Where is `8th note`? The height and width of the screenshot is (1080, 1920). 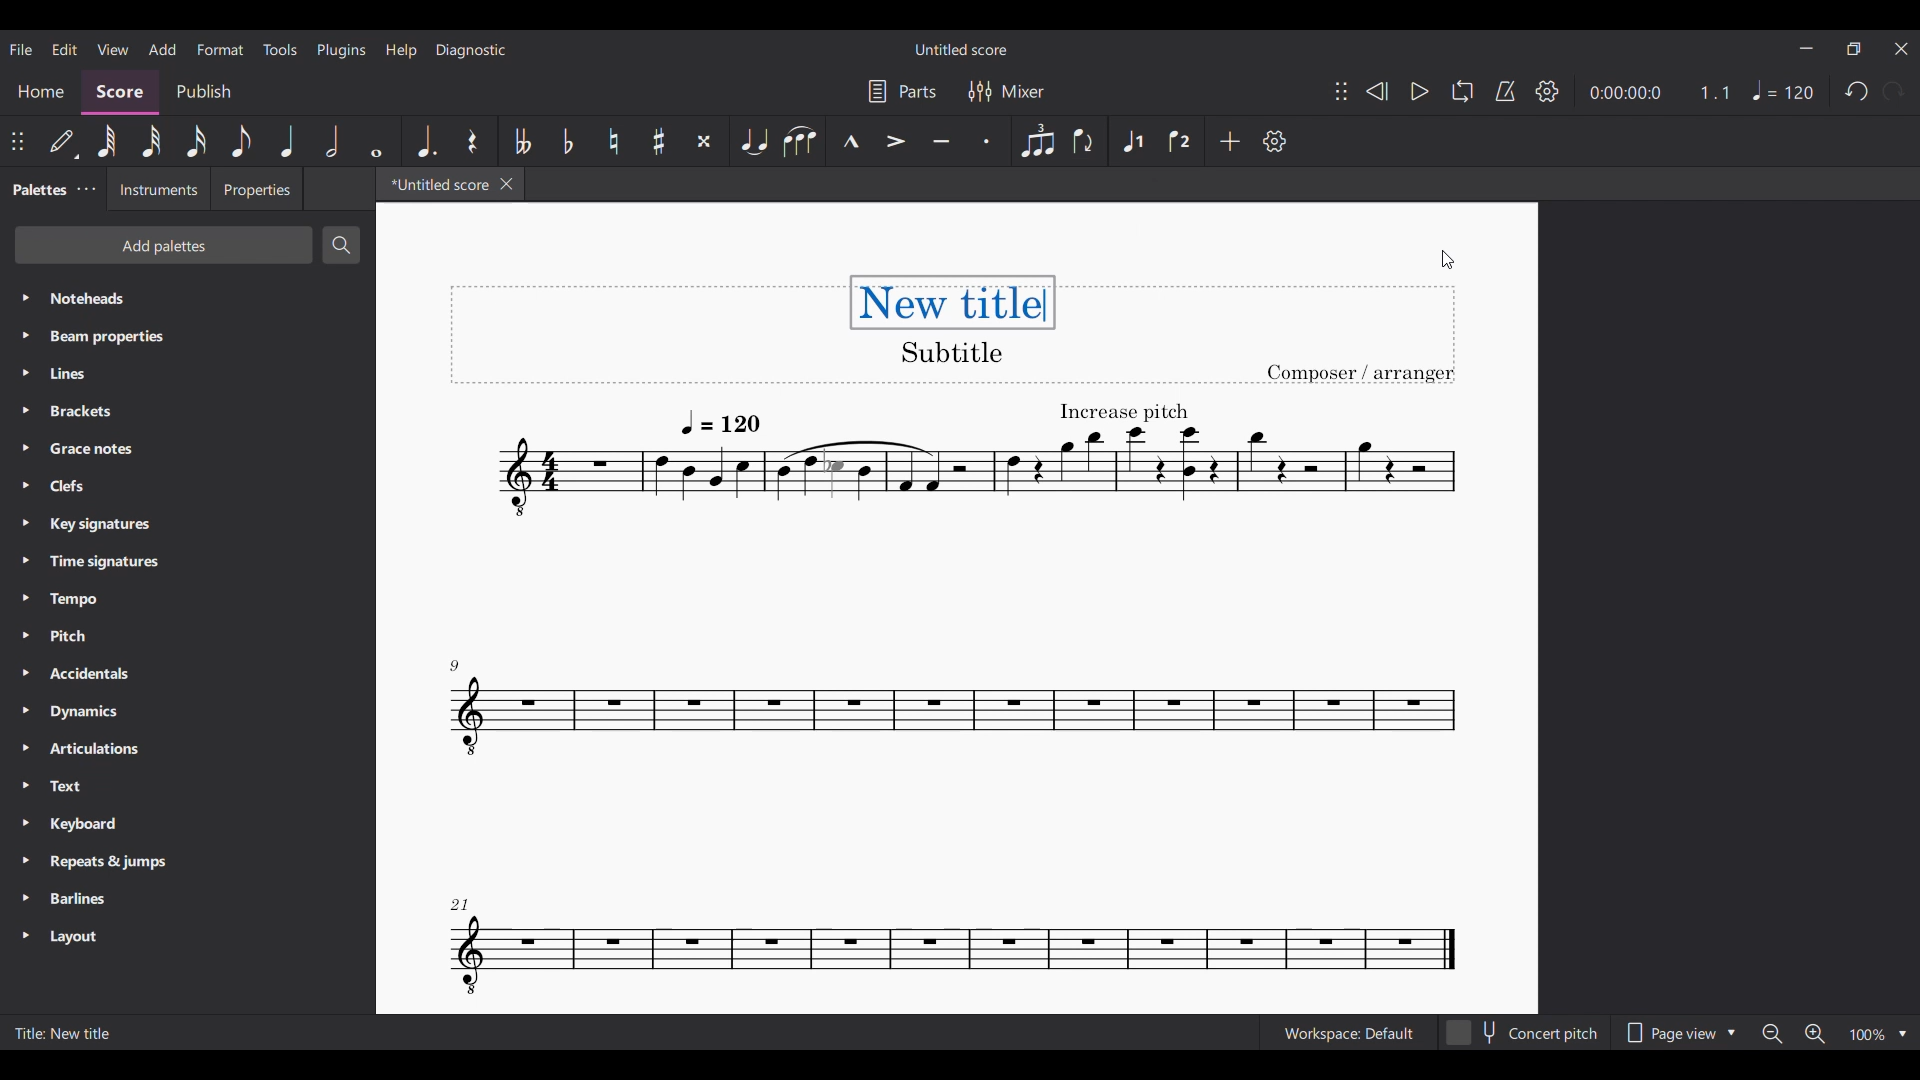 8th note is located at coordinates (240, 141).